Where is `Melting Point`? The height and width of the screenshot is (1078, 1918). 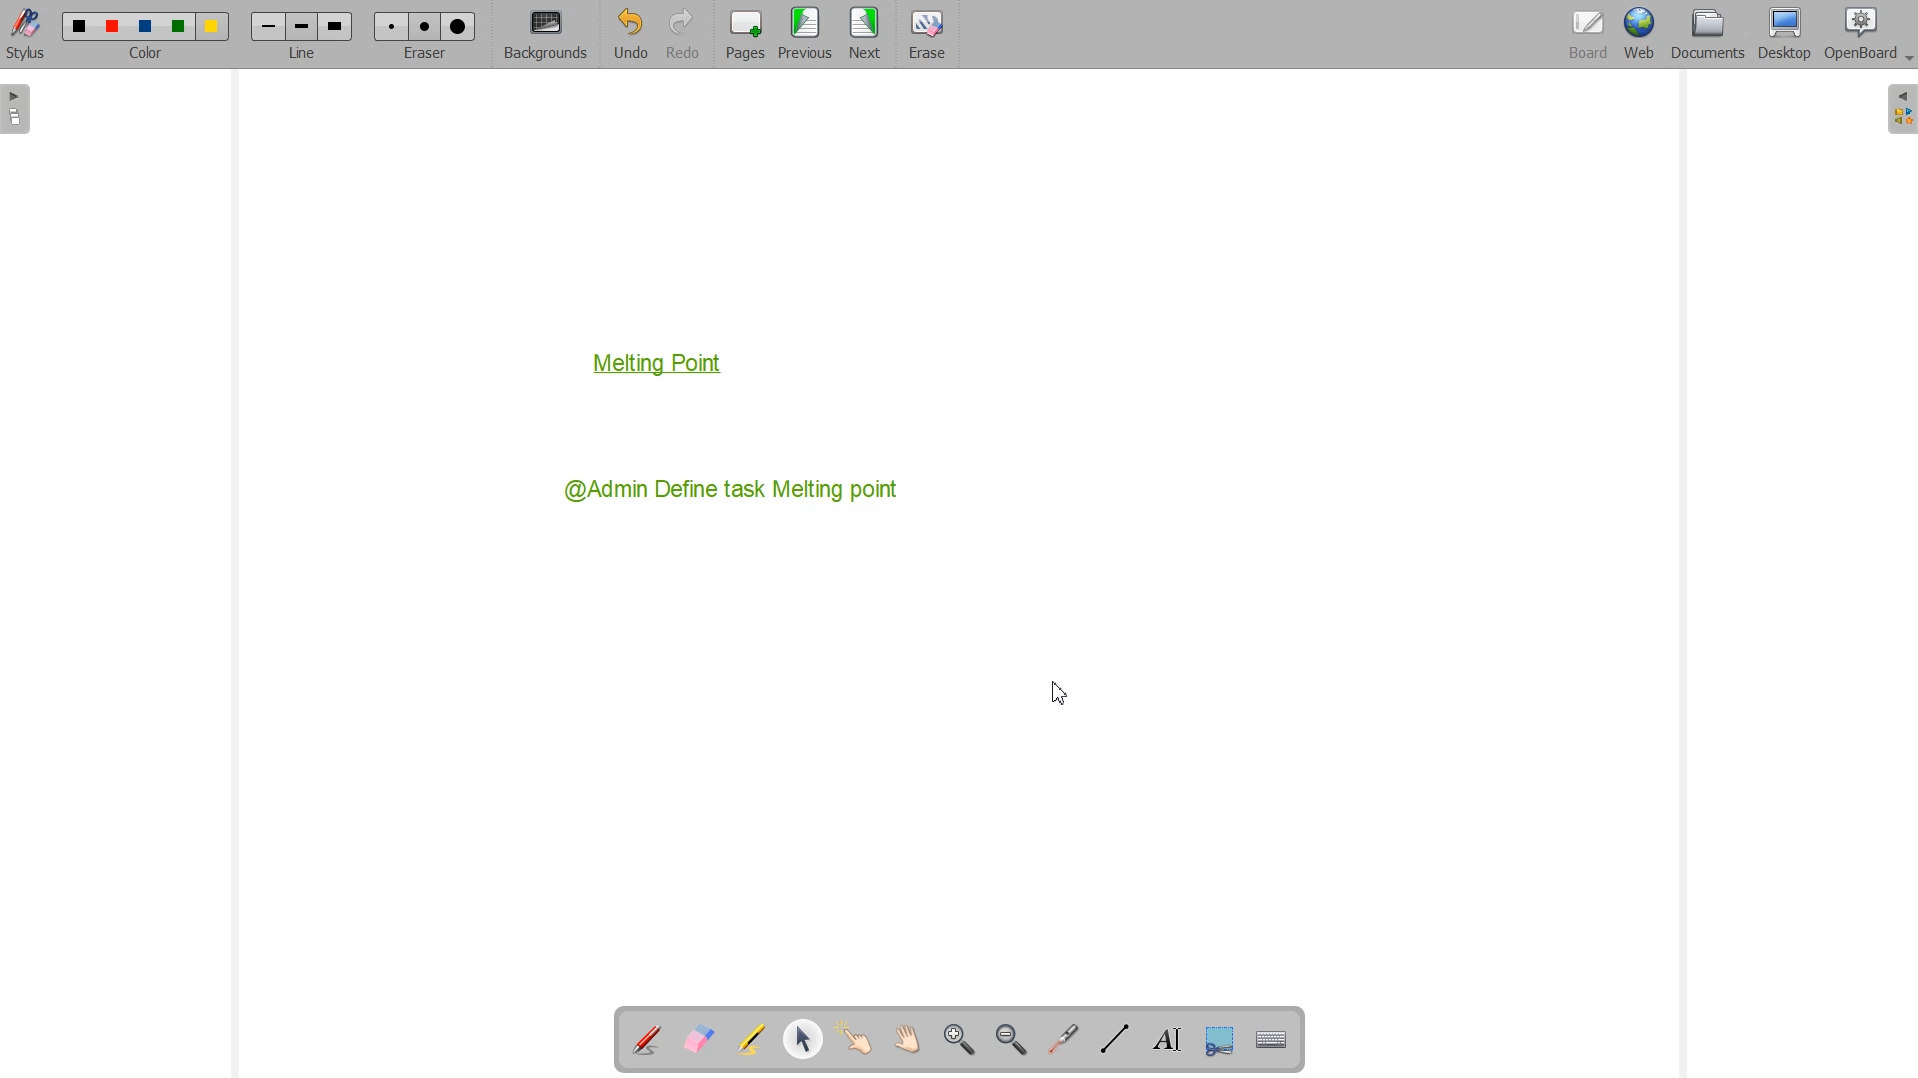
Melting Point is located at coordinates (662, 363).